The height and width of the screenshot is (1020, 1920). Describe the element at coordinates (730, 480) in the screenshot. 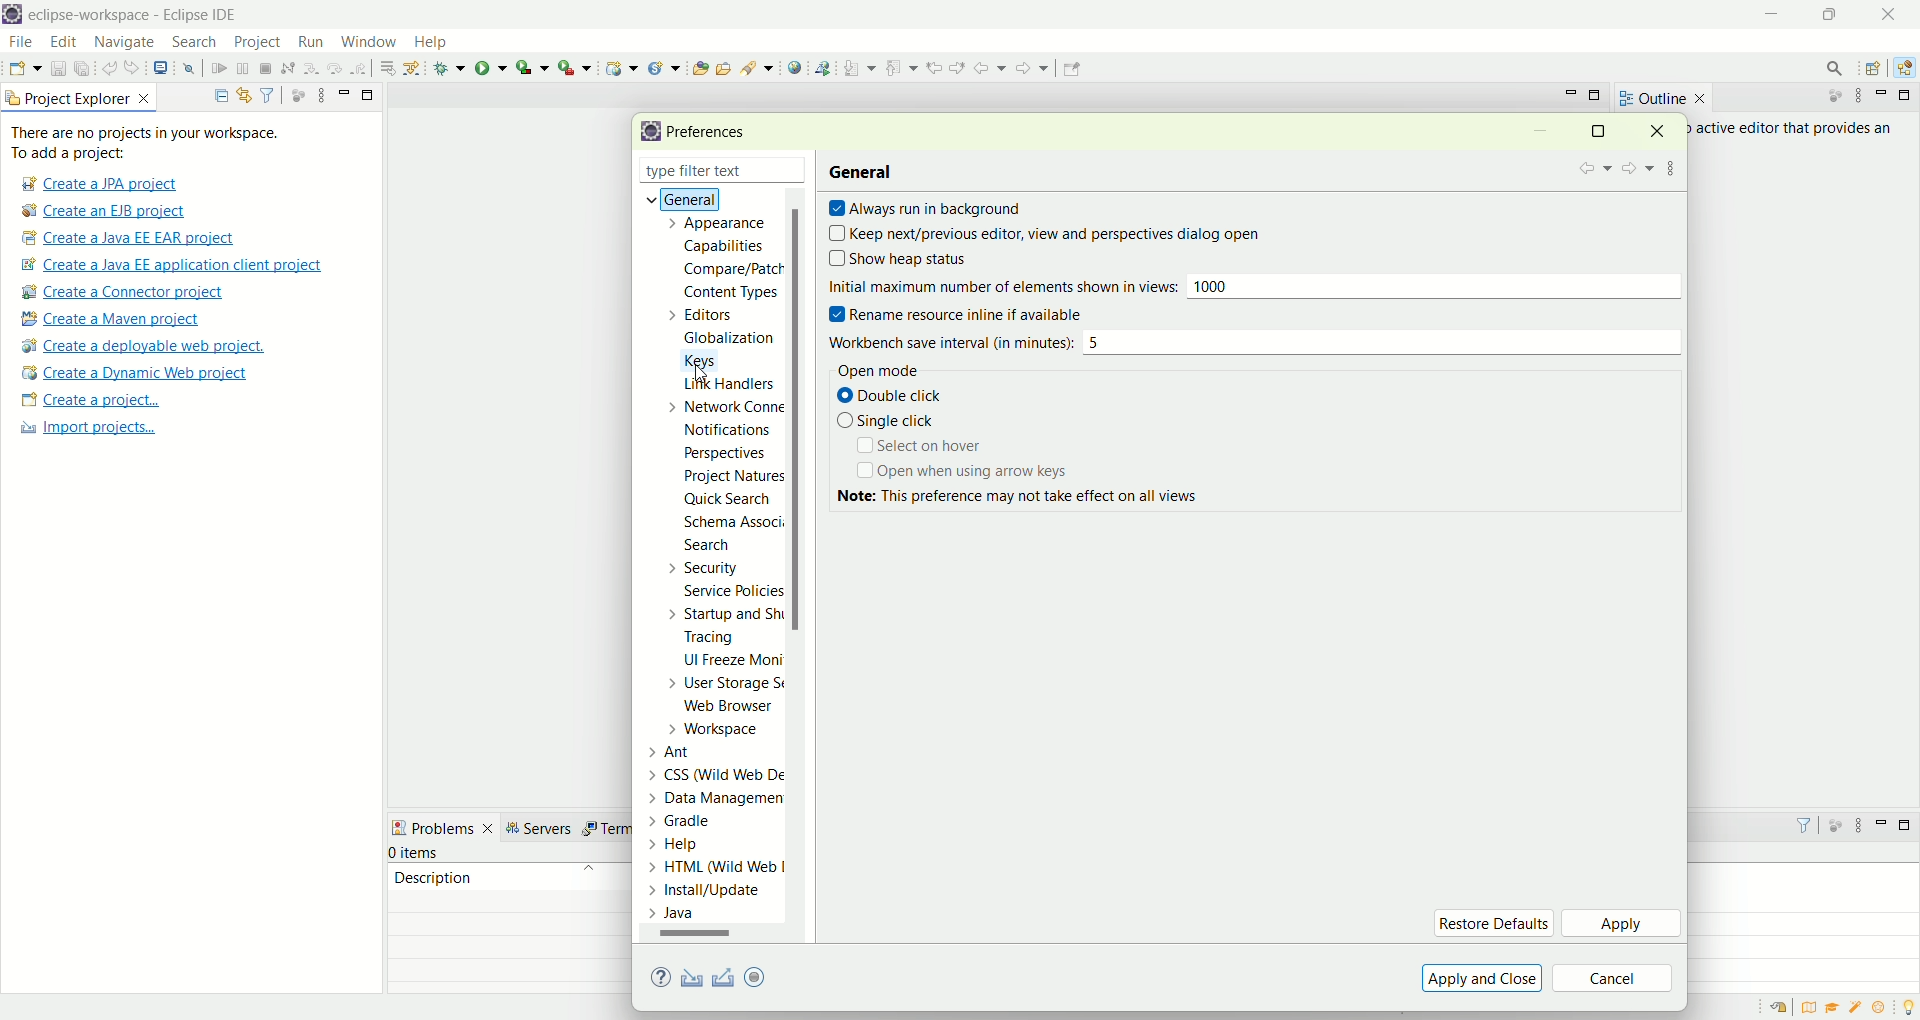

I see `project natures` at that location.